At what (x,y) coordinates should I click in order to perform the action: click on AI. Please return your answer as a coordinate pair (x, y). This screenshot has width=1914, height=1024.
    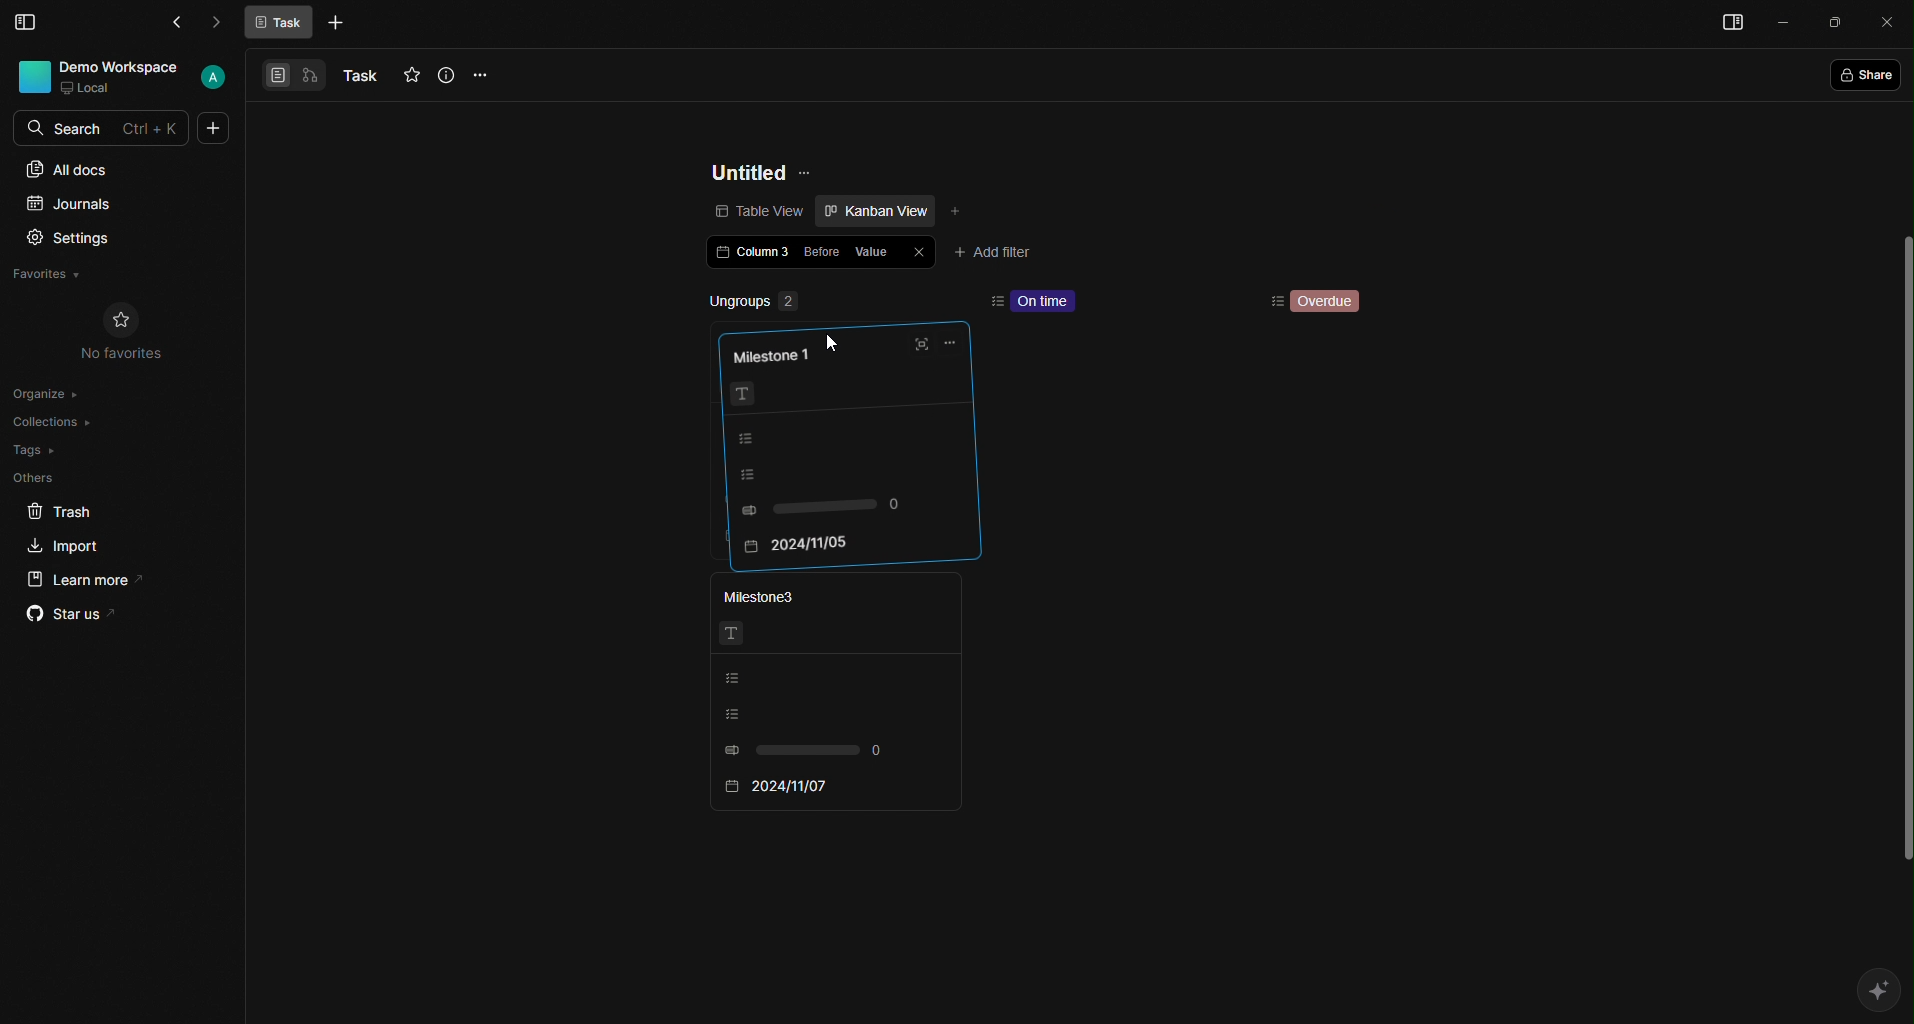
    Looking at the image, I should click on (1881, 993).